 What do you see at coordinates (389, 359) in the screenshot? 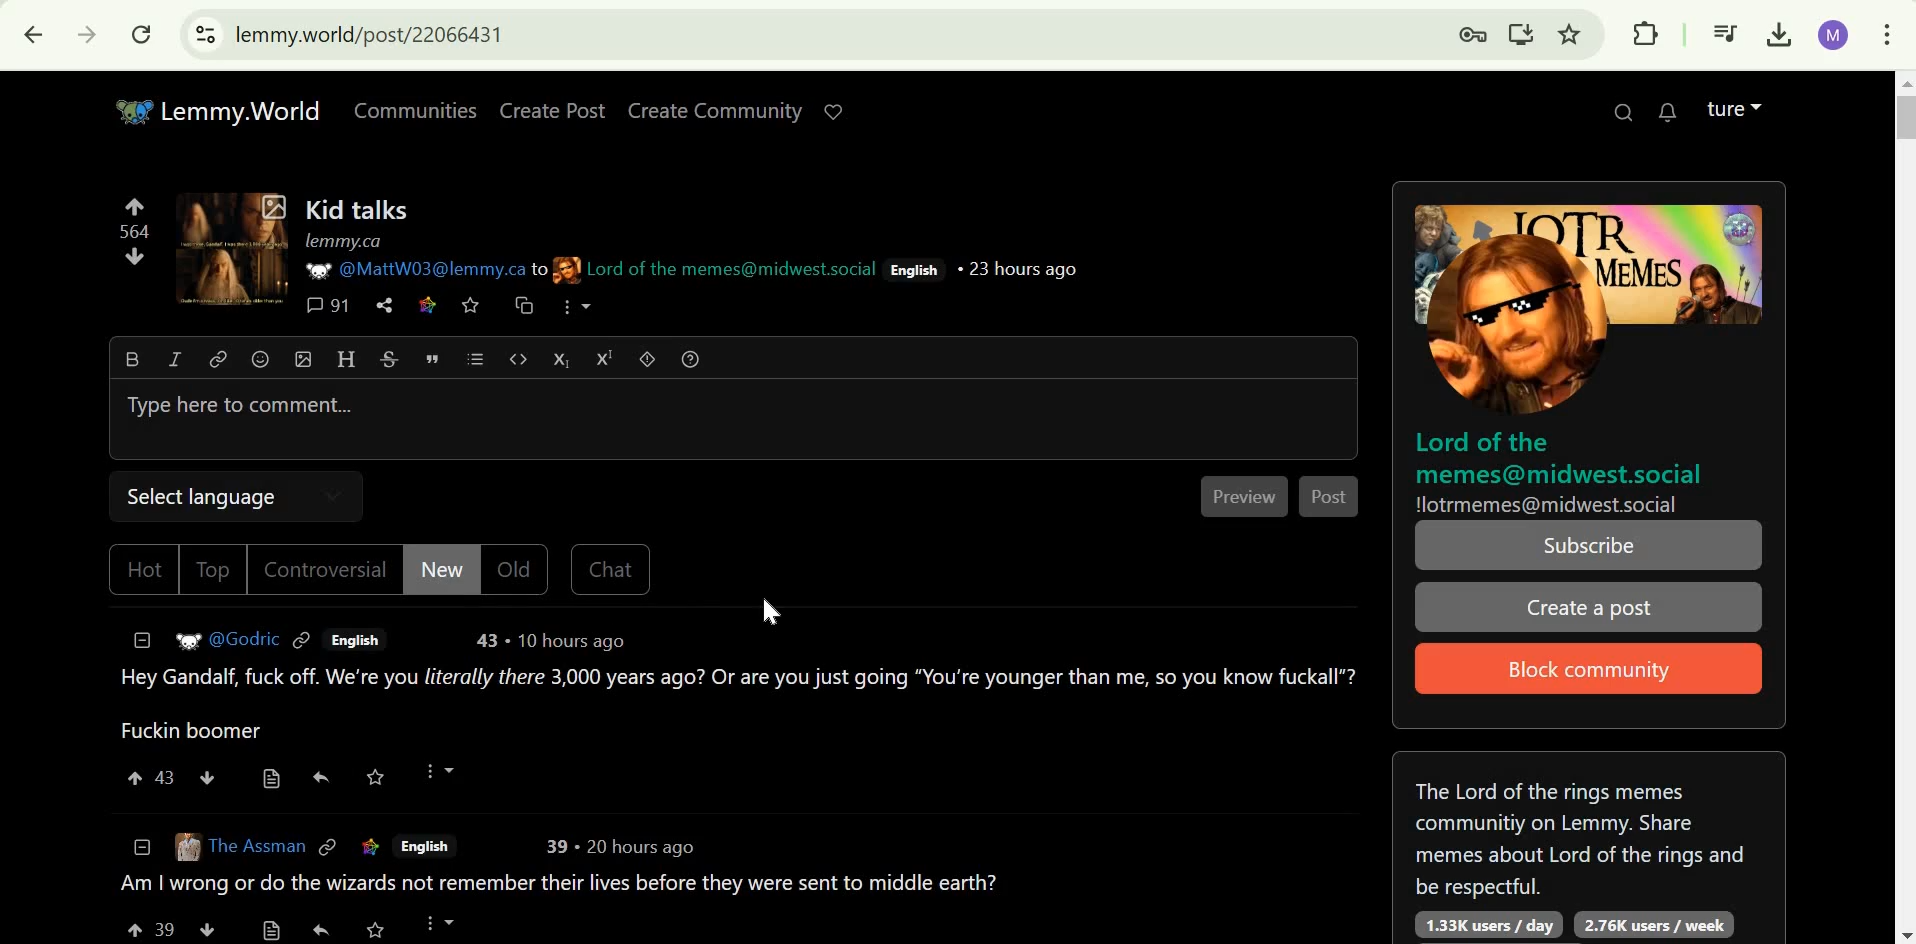
I see `strikethrough` at bounding box center [389, 359].